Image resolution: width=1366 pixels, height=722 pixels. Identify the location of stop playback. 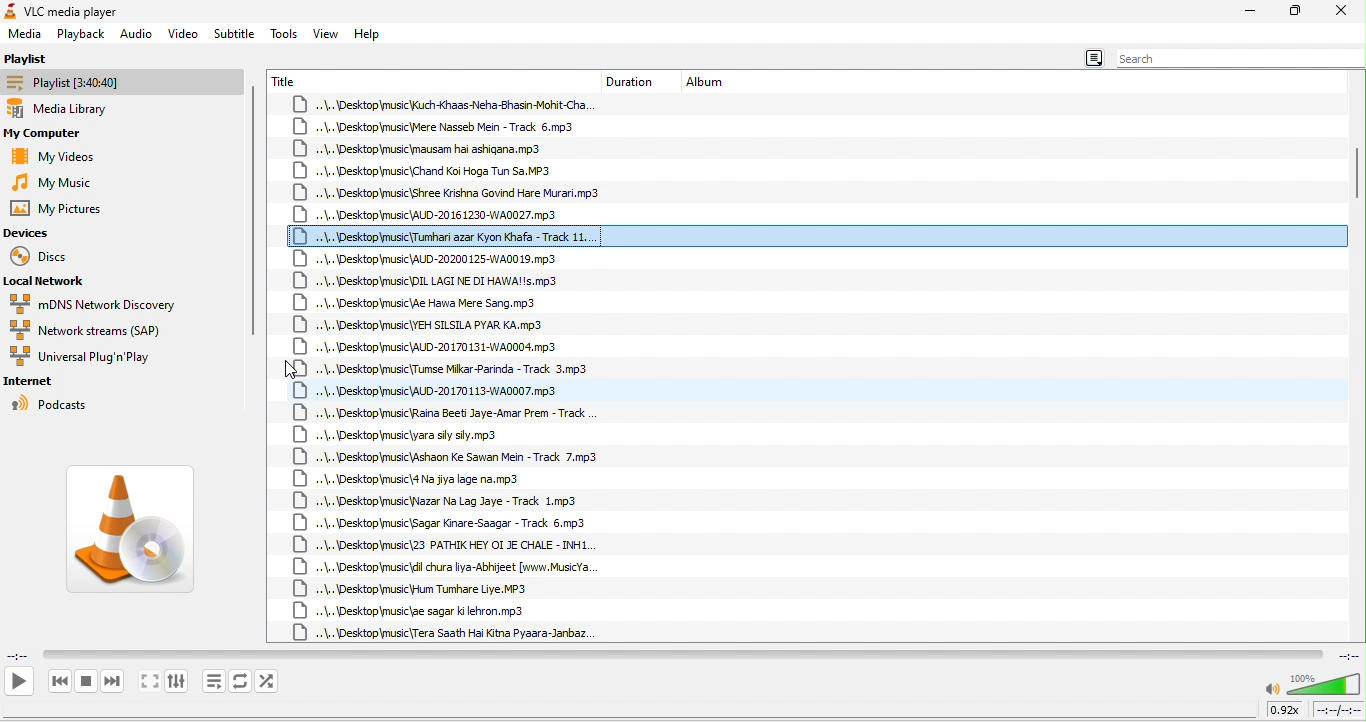
(87, 681).